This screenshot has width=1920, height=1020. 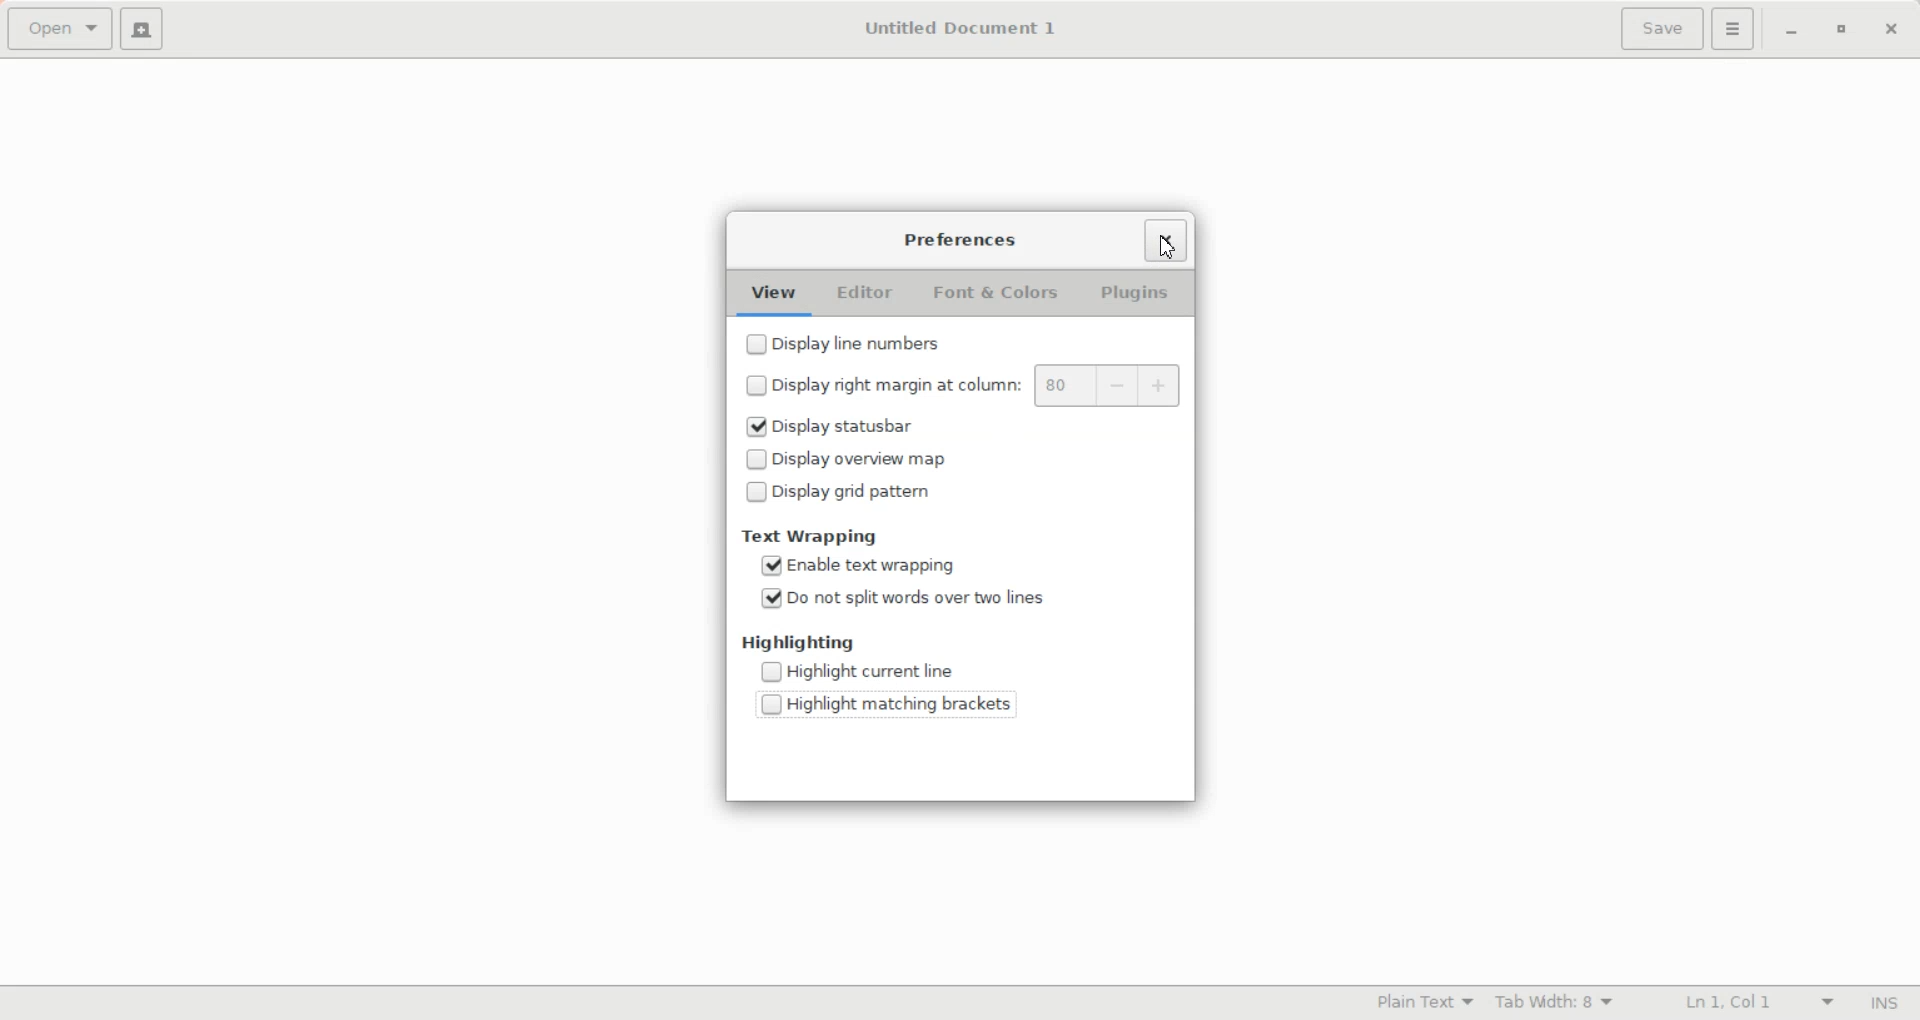 I want to click on Close, so click(x=1891, y=31).